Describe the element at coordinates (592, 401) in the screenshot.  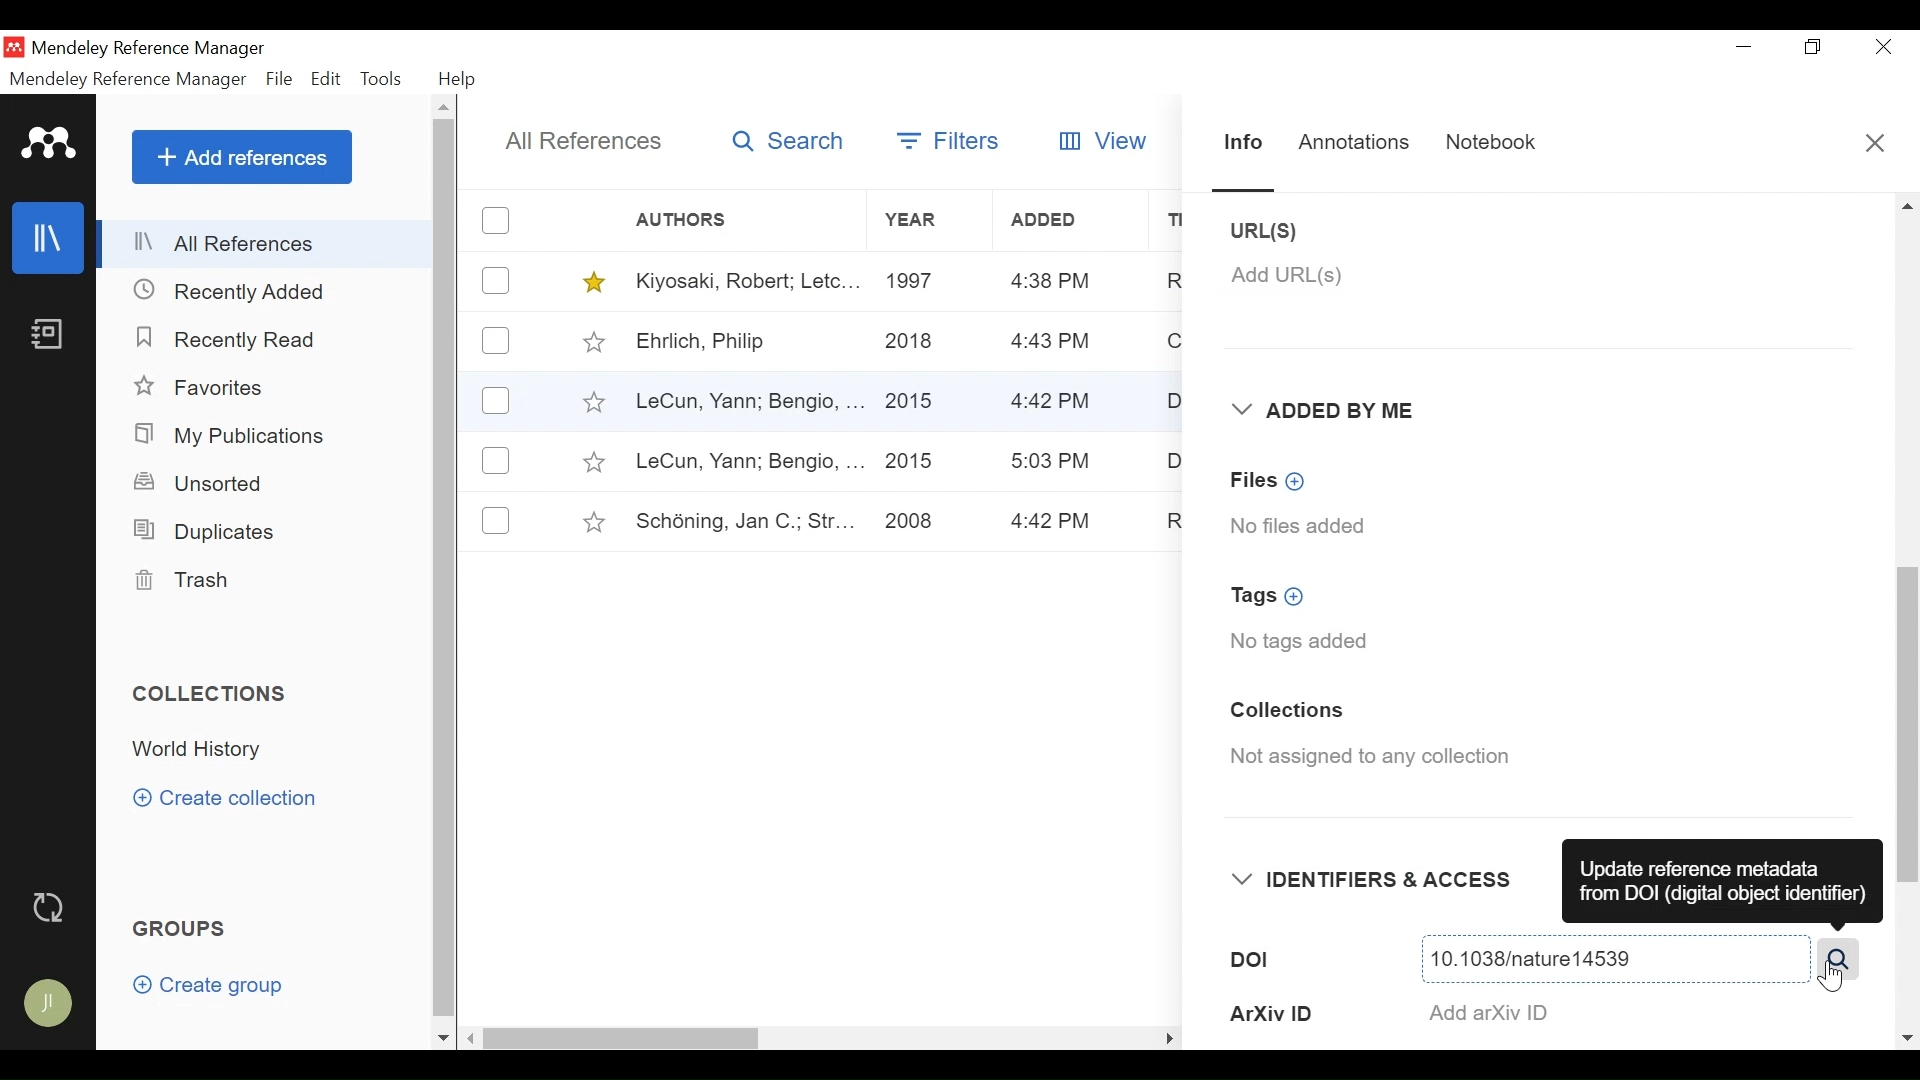
I see `Toggle Favorites` at that location.